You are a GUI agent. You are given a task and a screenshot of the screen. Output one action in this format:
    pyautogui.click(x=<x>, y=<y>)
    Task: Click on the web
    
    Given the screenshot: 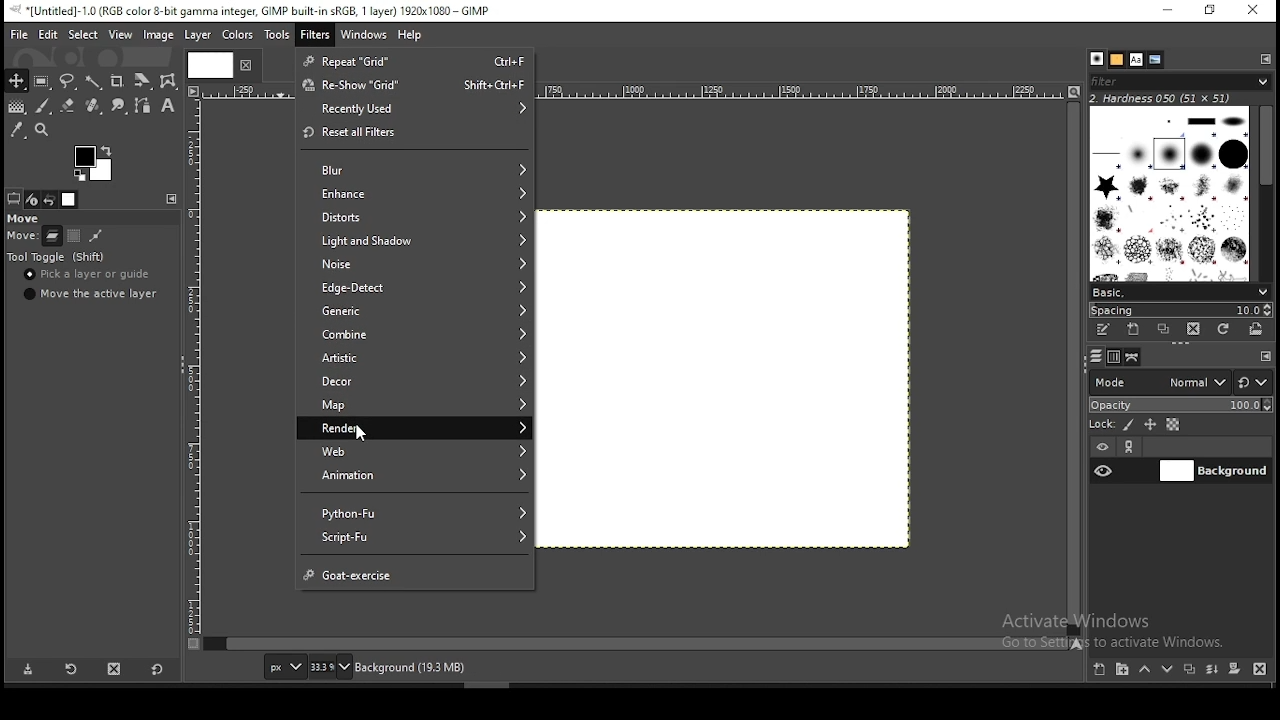 What is the action you would take?
    pyautogui.click(x=414, y=451)
    